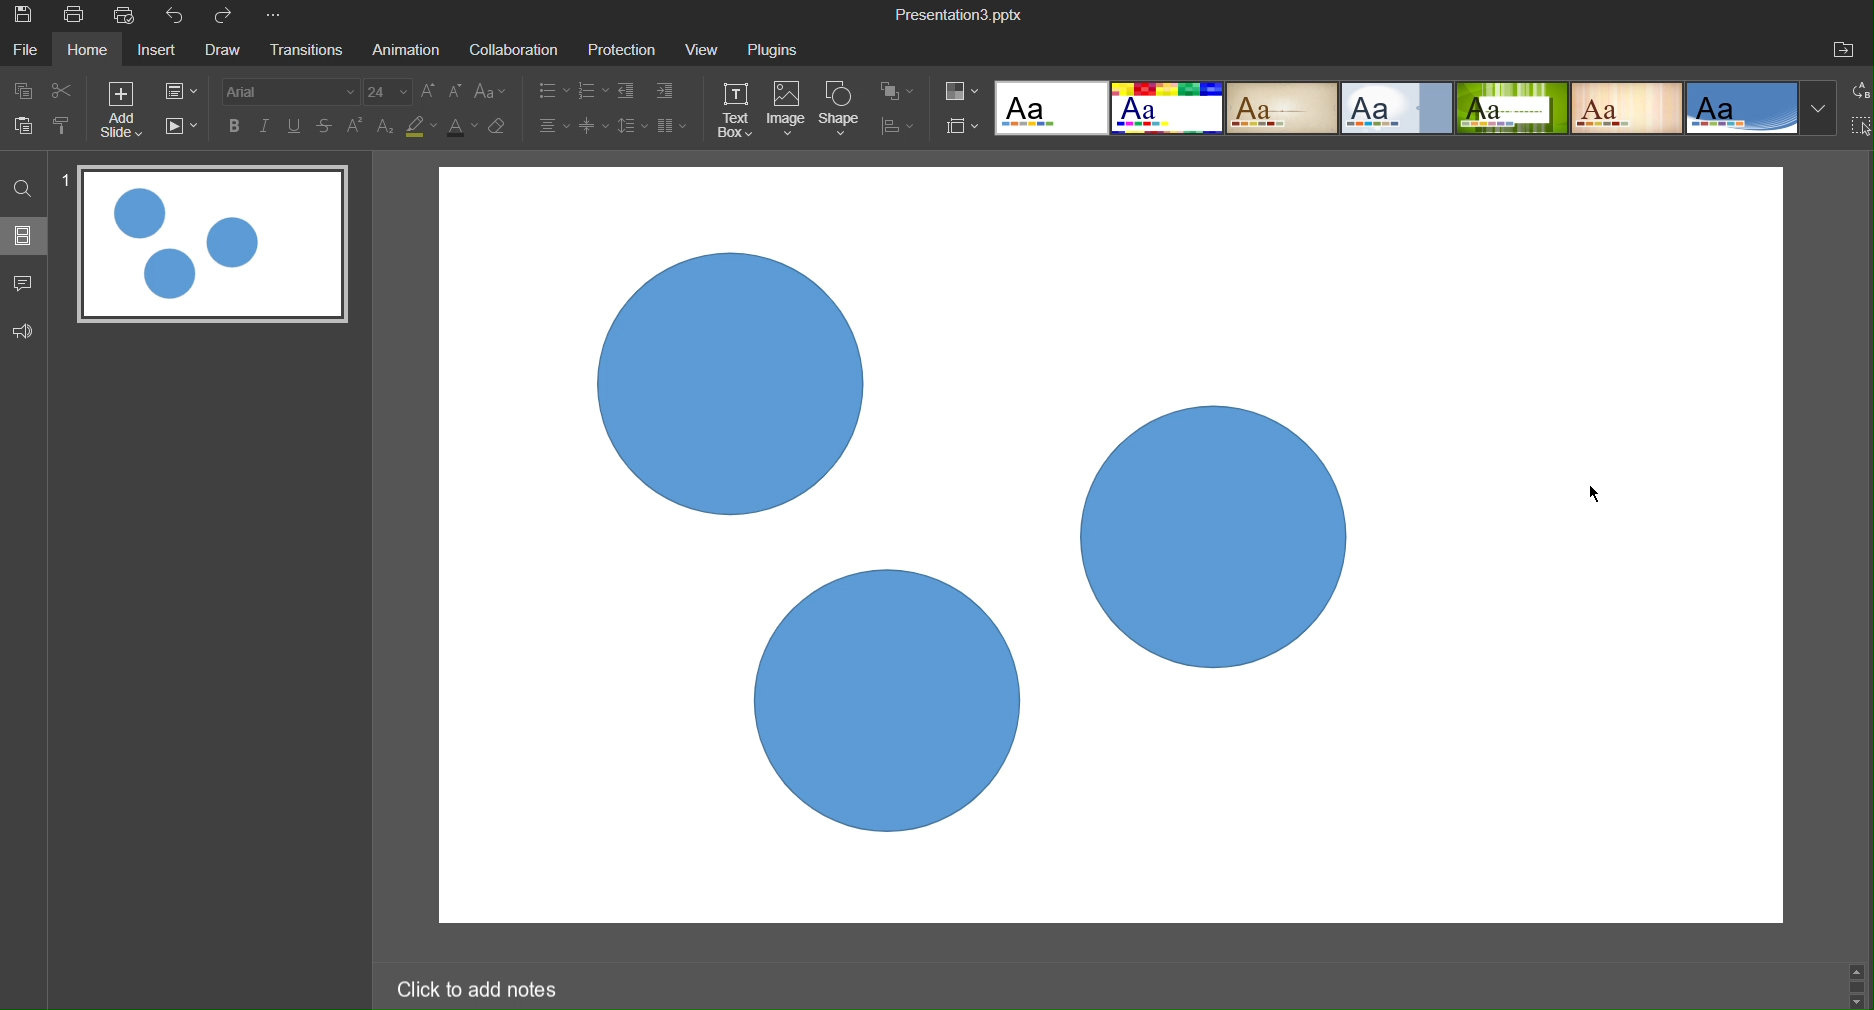  What do you see at coordinates (884, 697) in the screenshot?
I see `Shape 3` at bounding box center [884, 697].